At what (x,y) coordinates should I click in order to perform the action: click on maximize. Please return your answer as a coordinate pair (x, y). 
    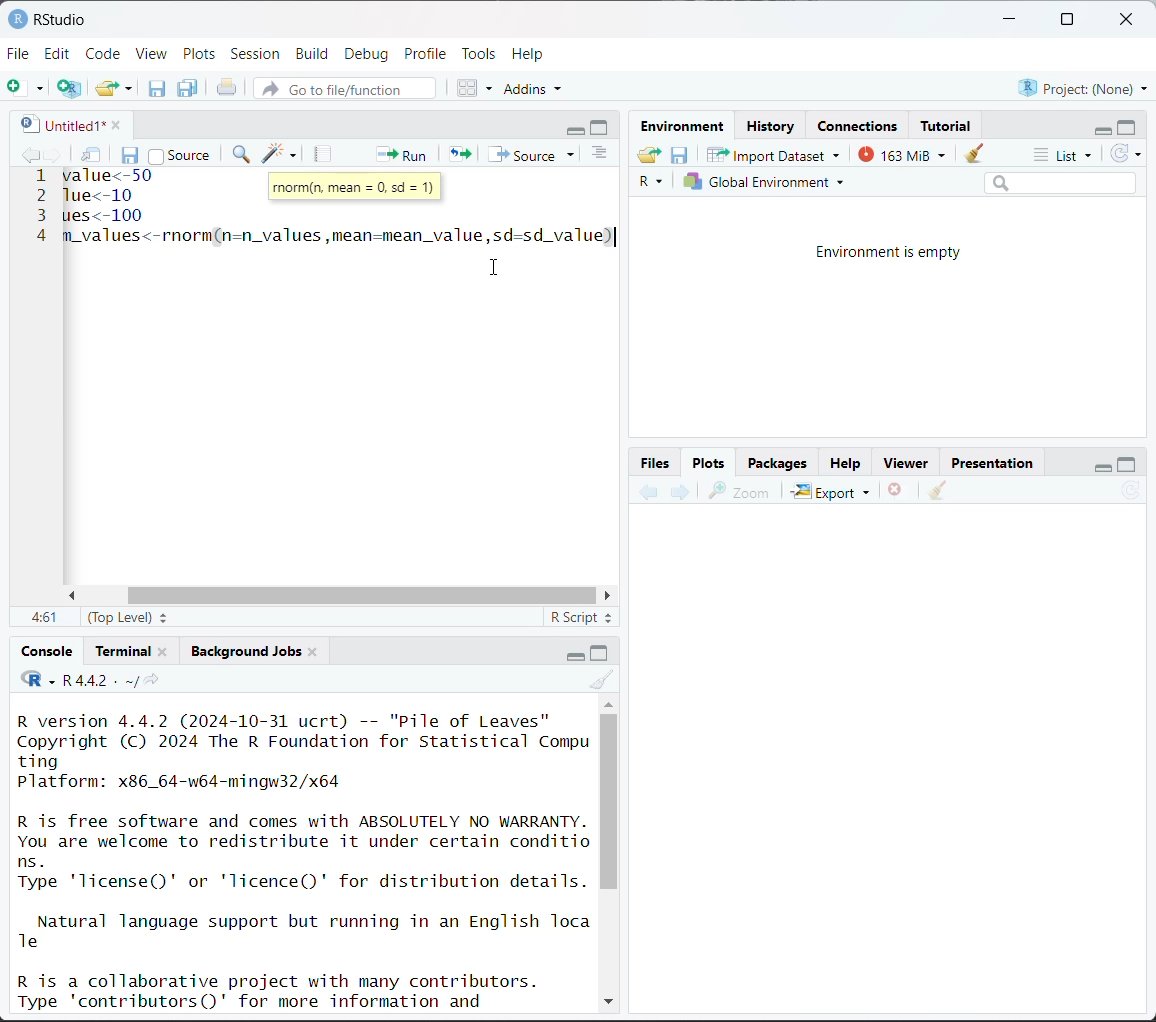
    Looking at the image, I should click on (1128, 126).